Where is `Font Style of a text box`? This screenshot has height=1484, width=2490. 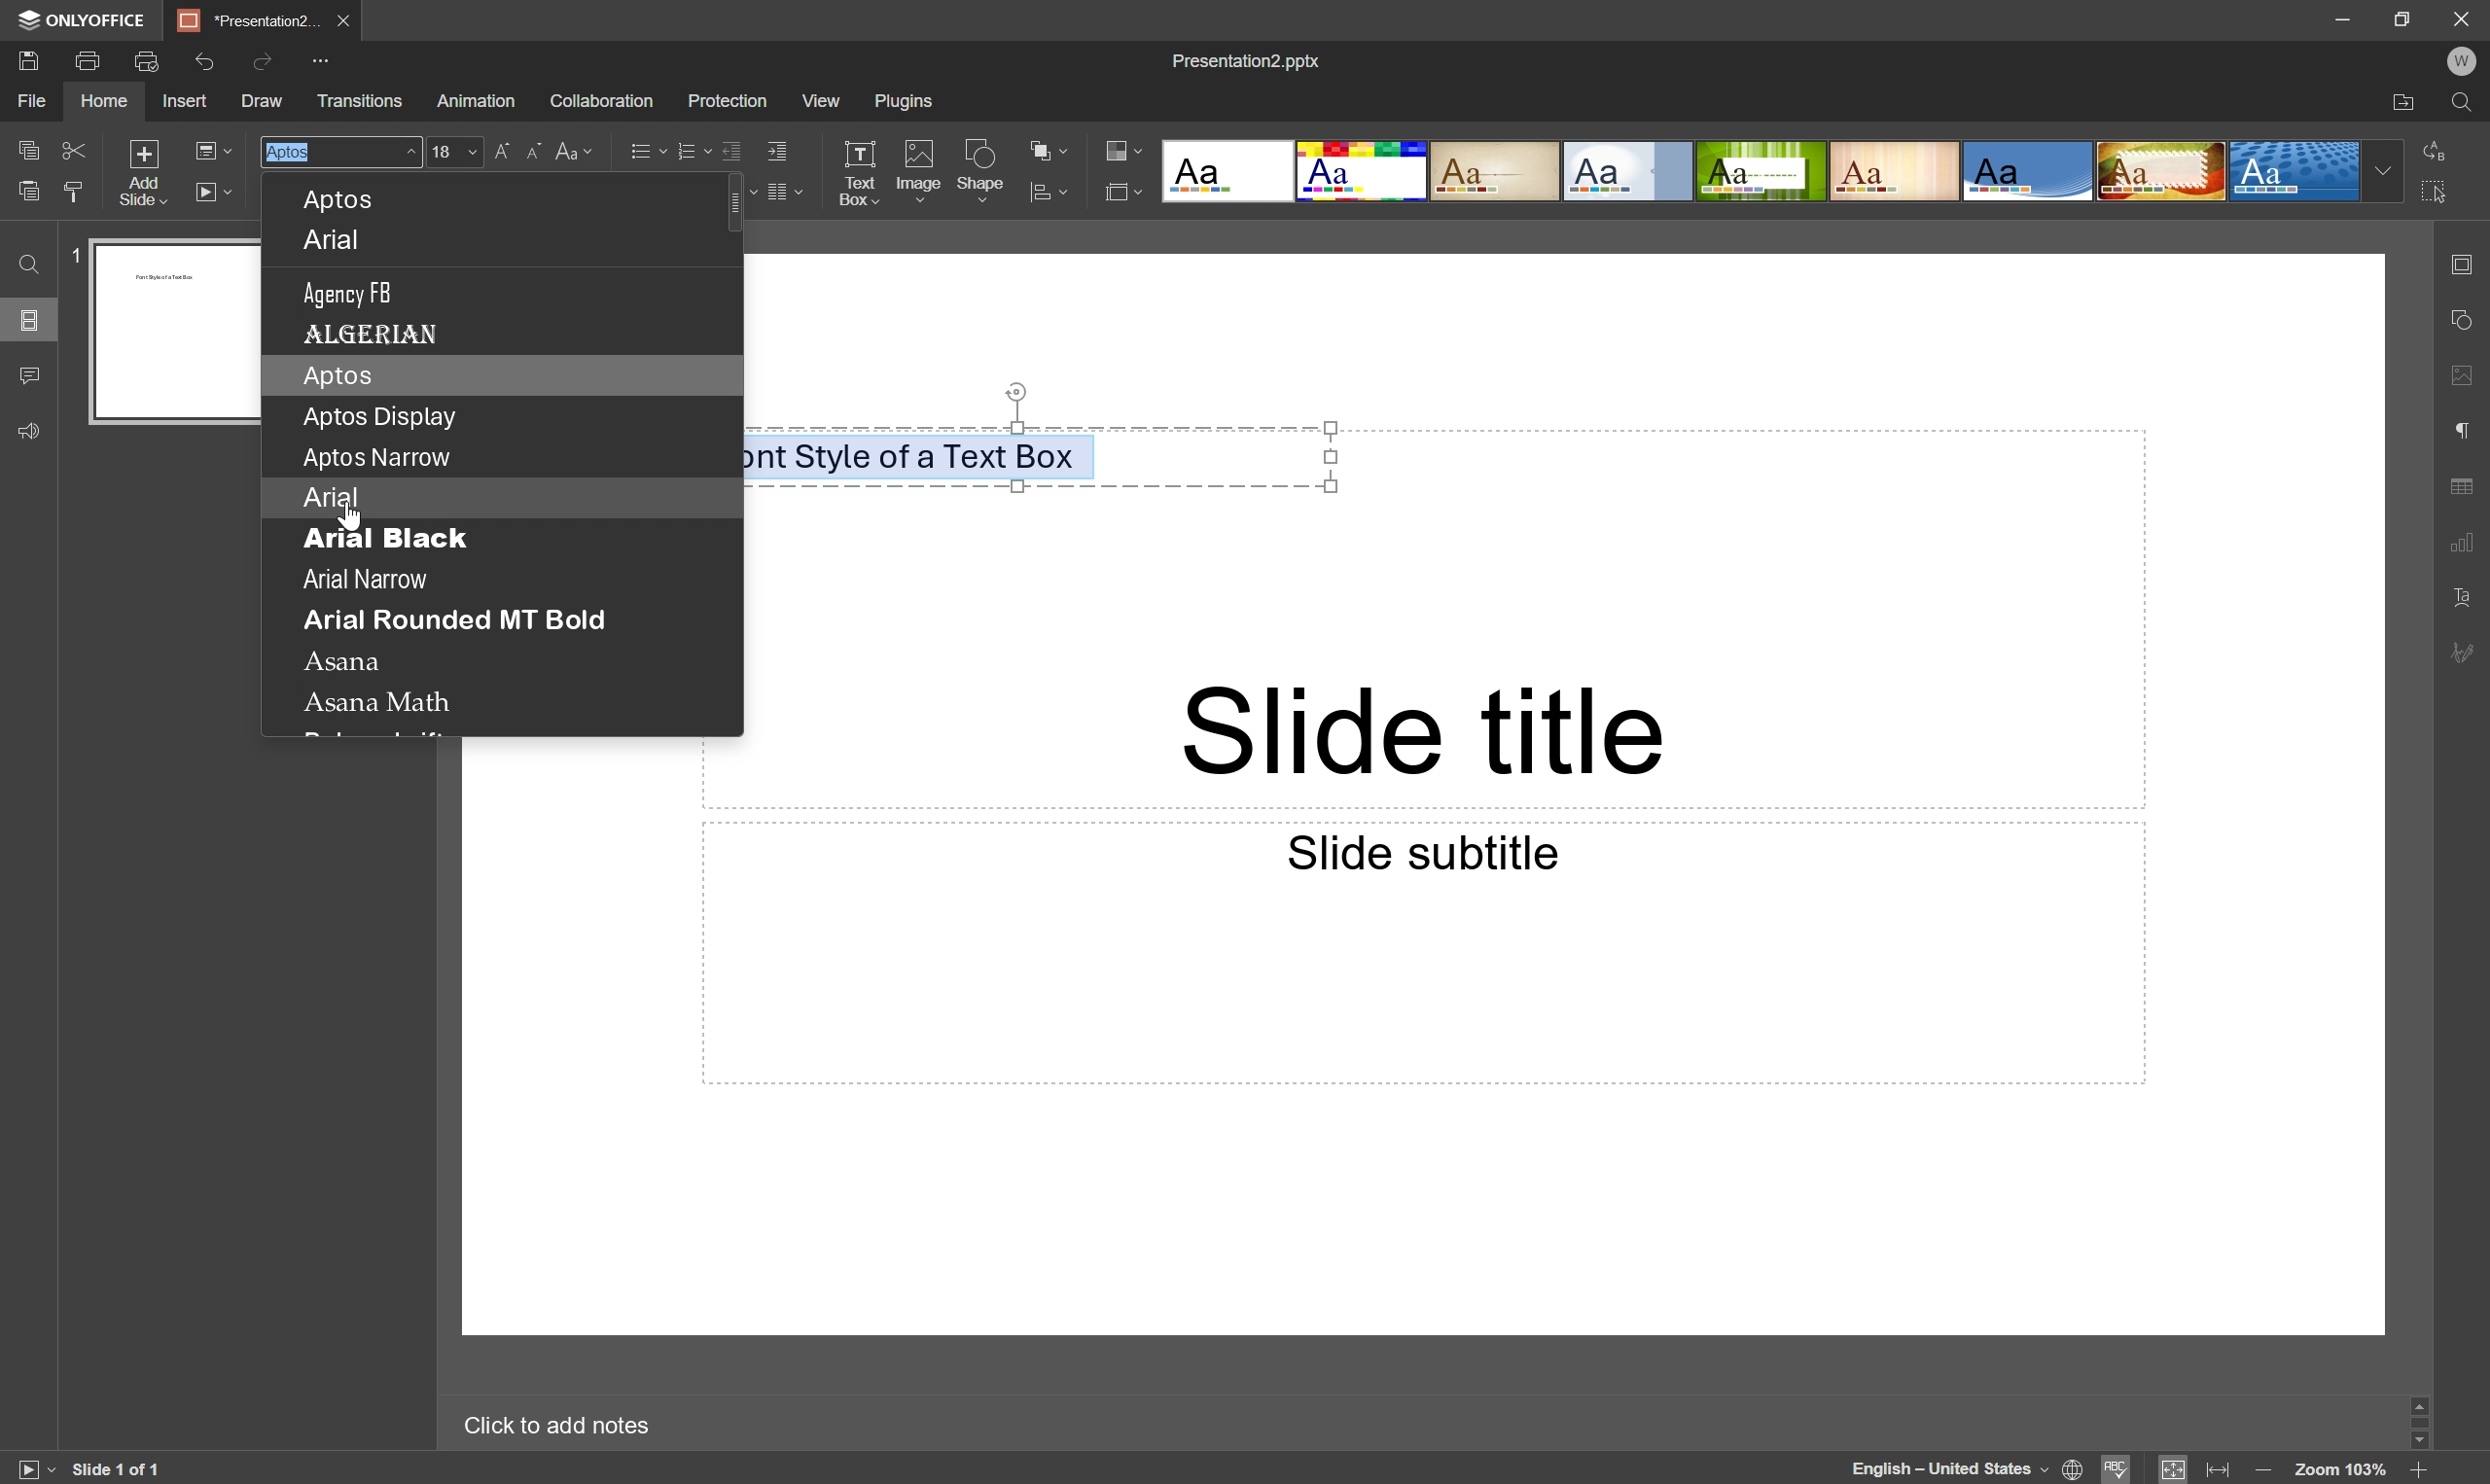
Font Style of a text box is located at coordinates (915, 455).